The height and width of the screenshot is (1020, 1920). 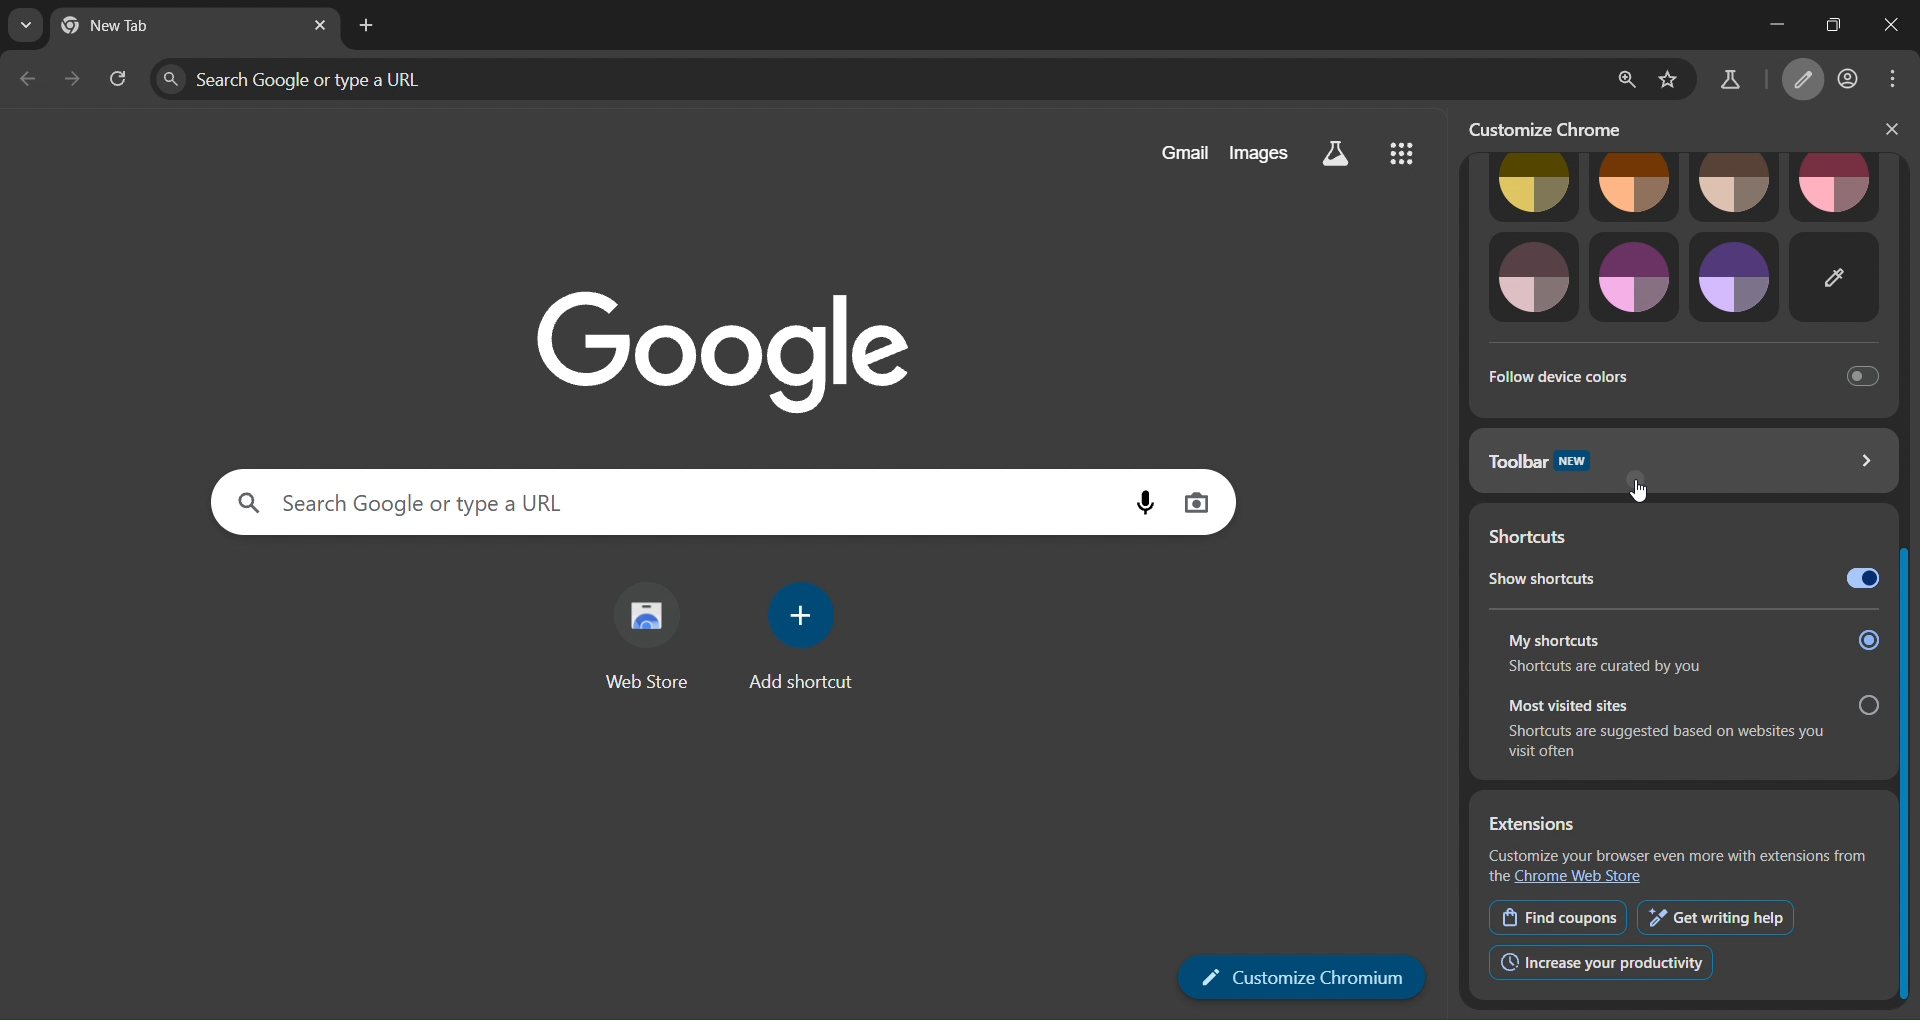 What do you see at coordinates (1533, 279) in the screenshot?
I see `theme` at bounding box center [1533, 279].